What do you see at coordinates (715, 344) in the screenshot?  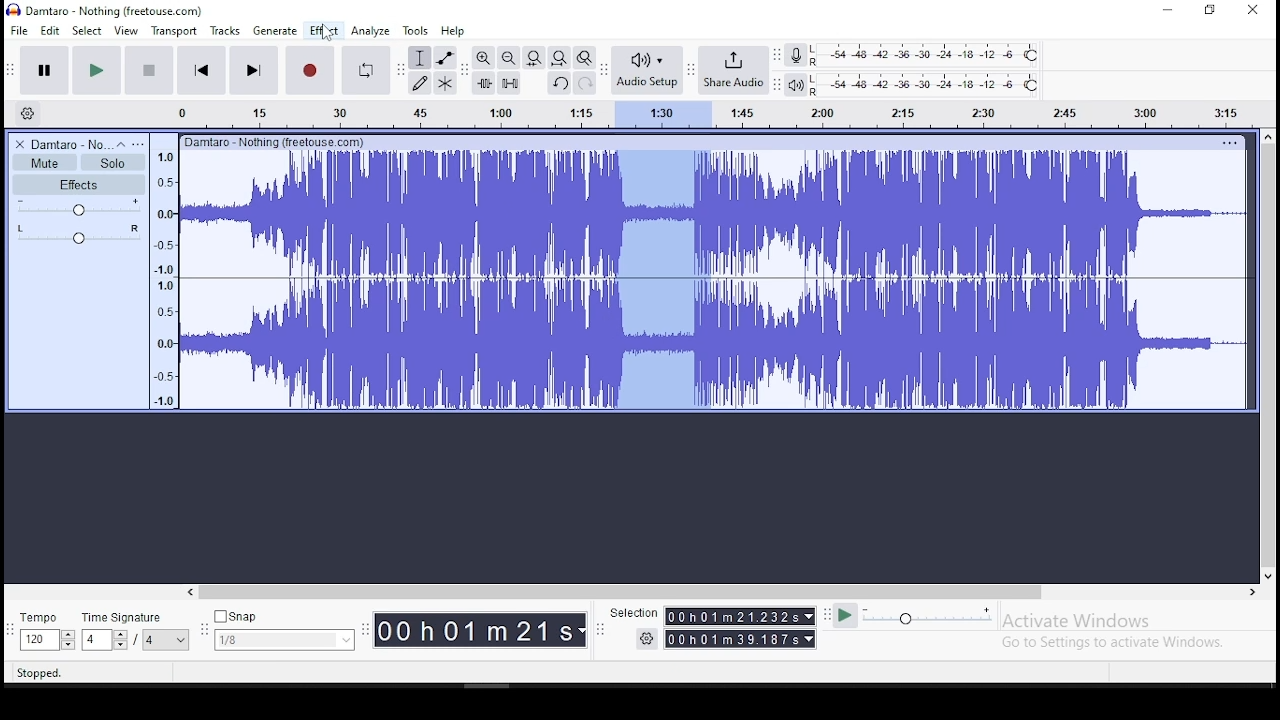 I see `audio track` at bounding box center [715, 344].